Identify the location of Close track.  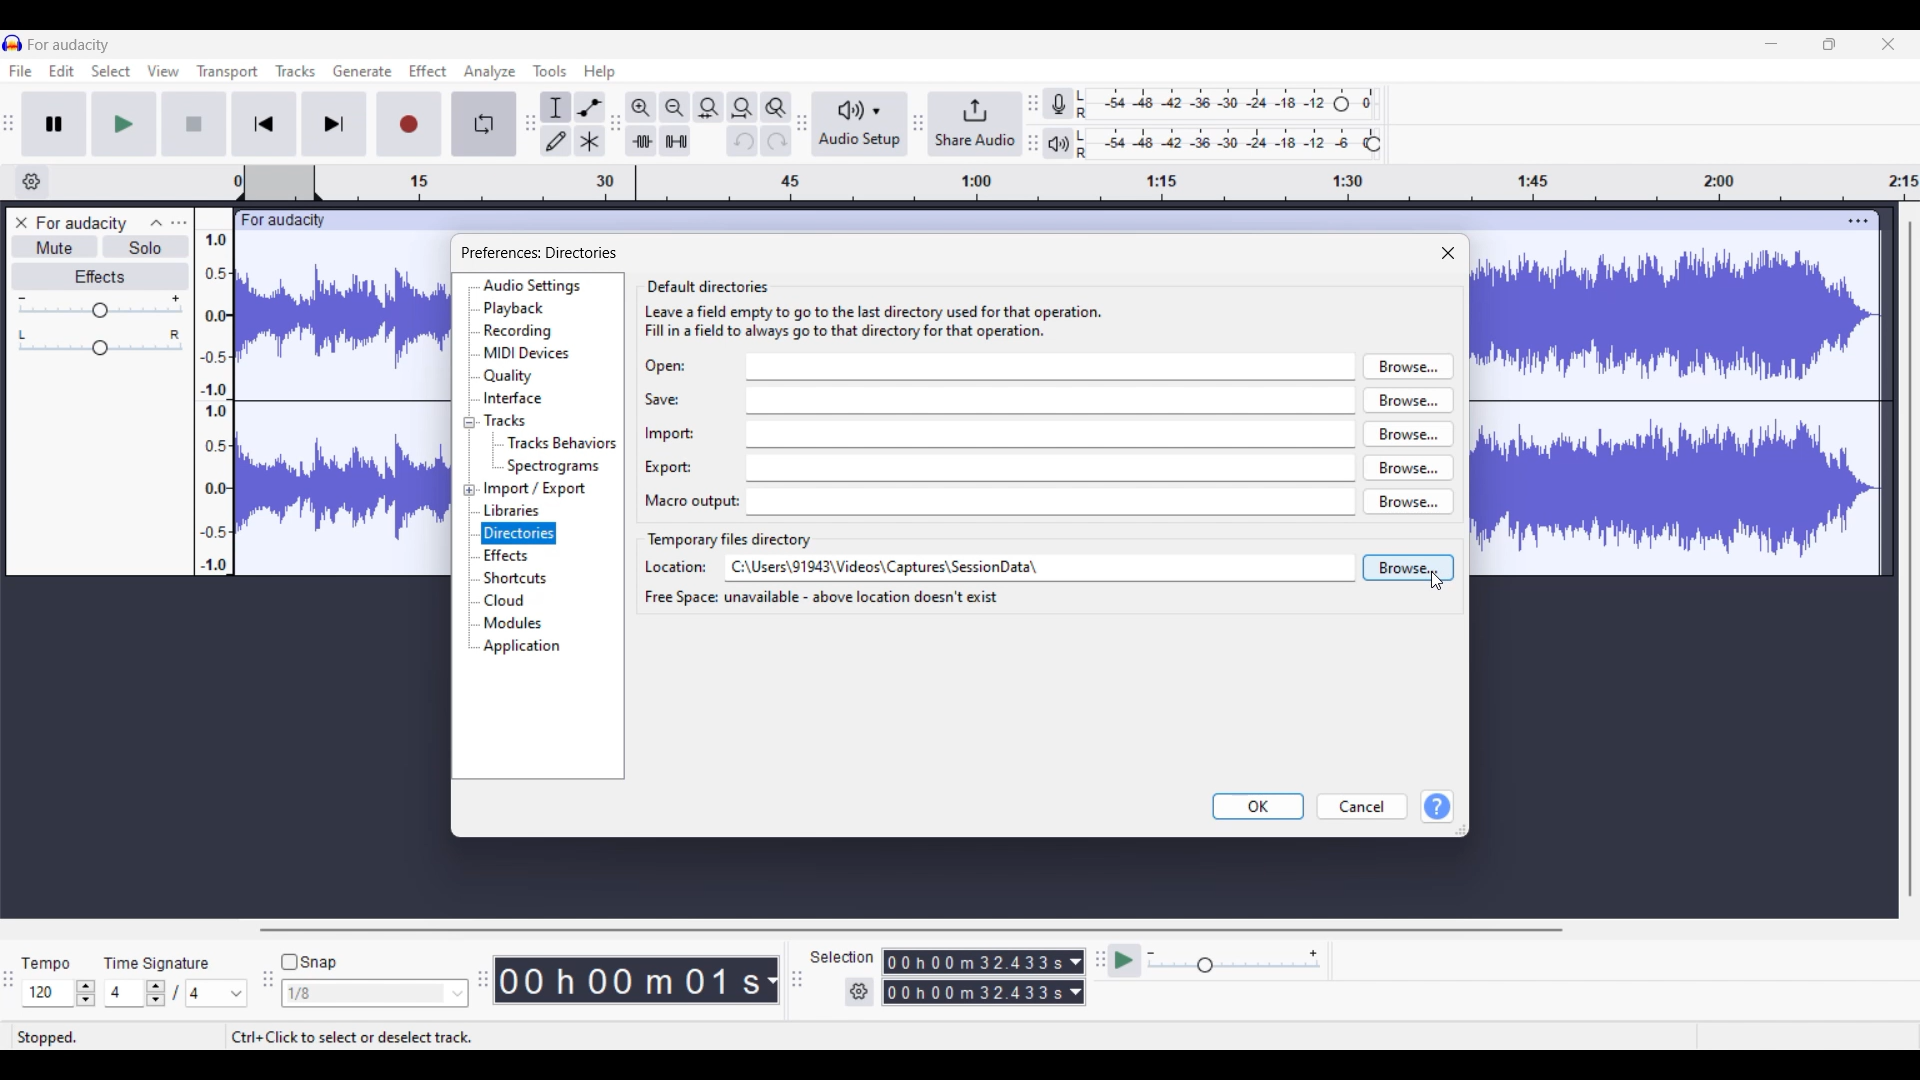
(22, 223).